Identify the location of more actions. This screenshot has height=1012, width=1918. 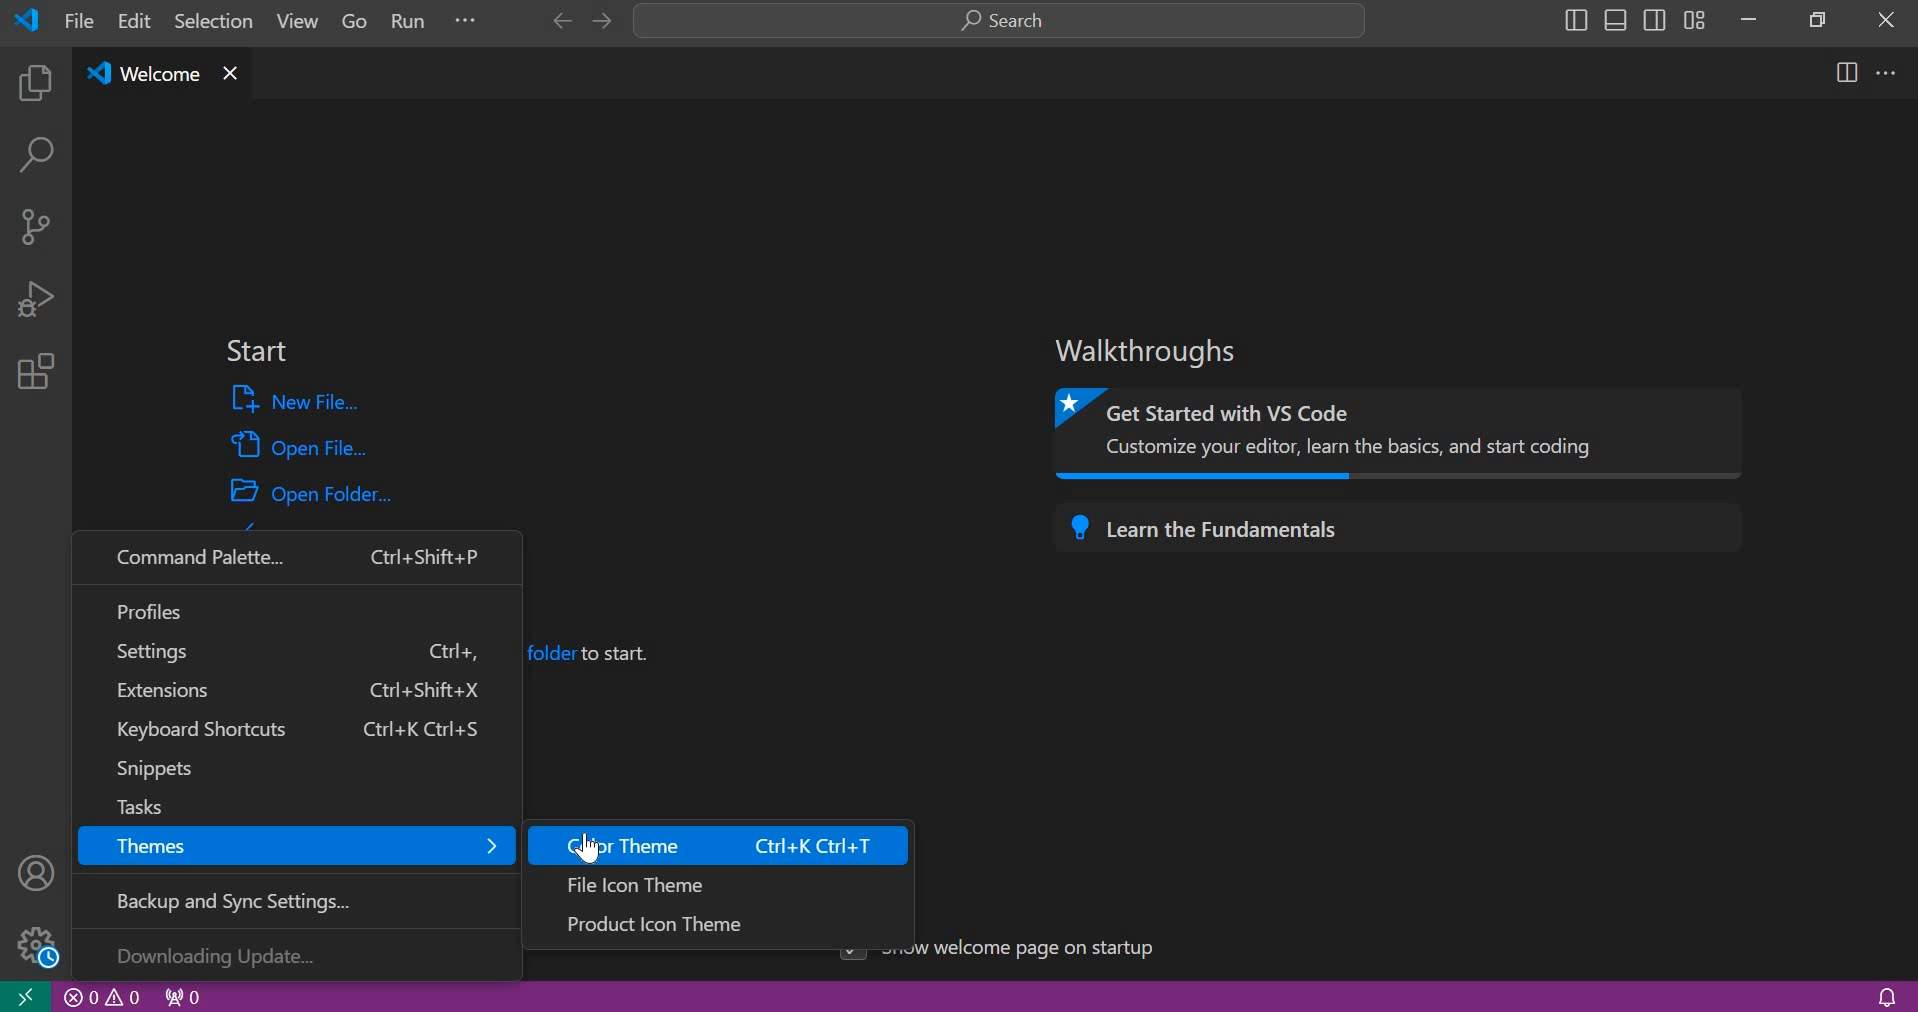
(1887, 71).